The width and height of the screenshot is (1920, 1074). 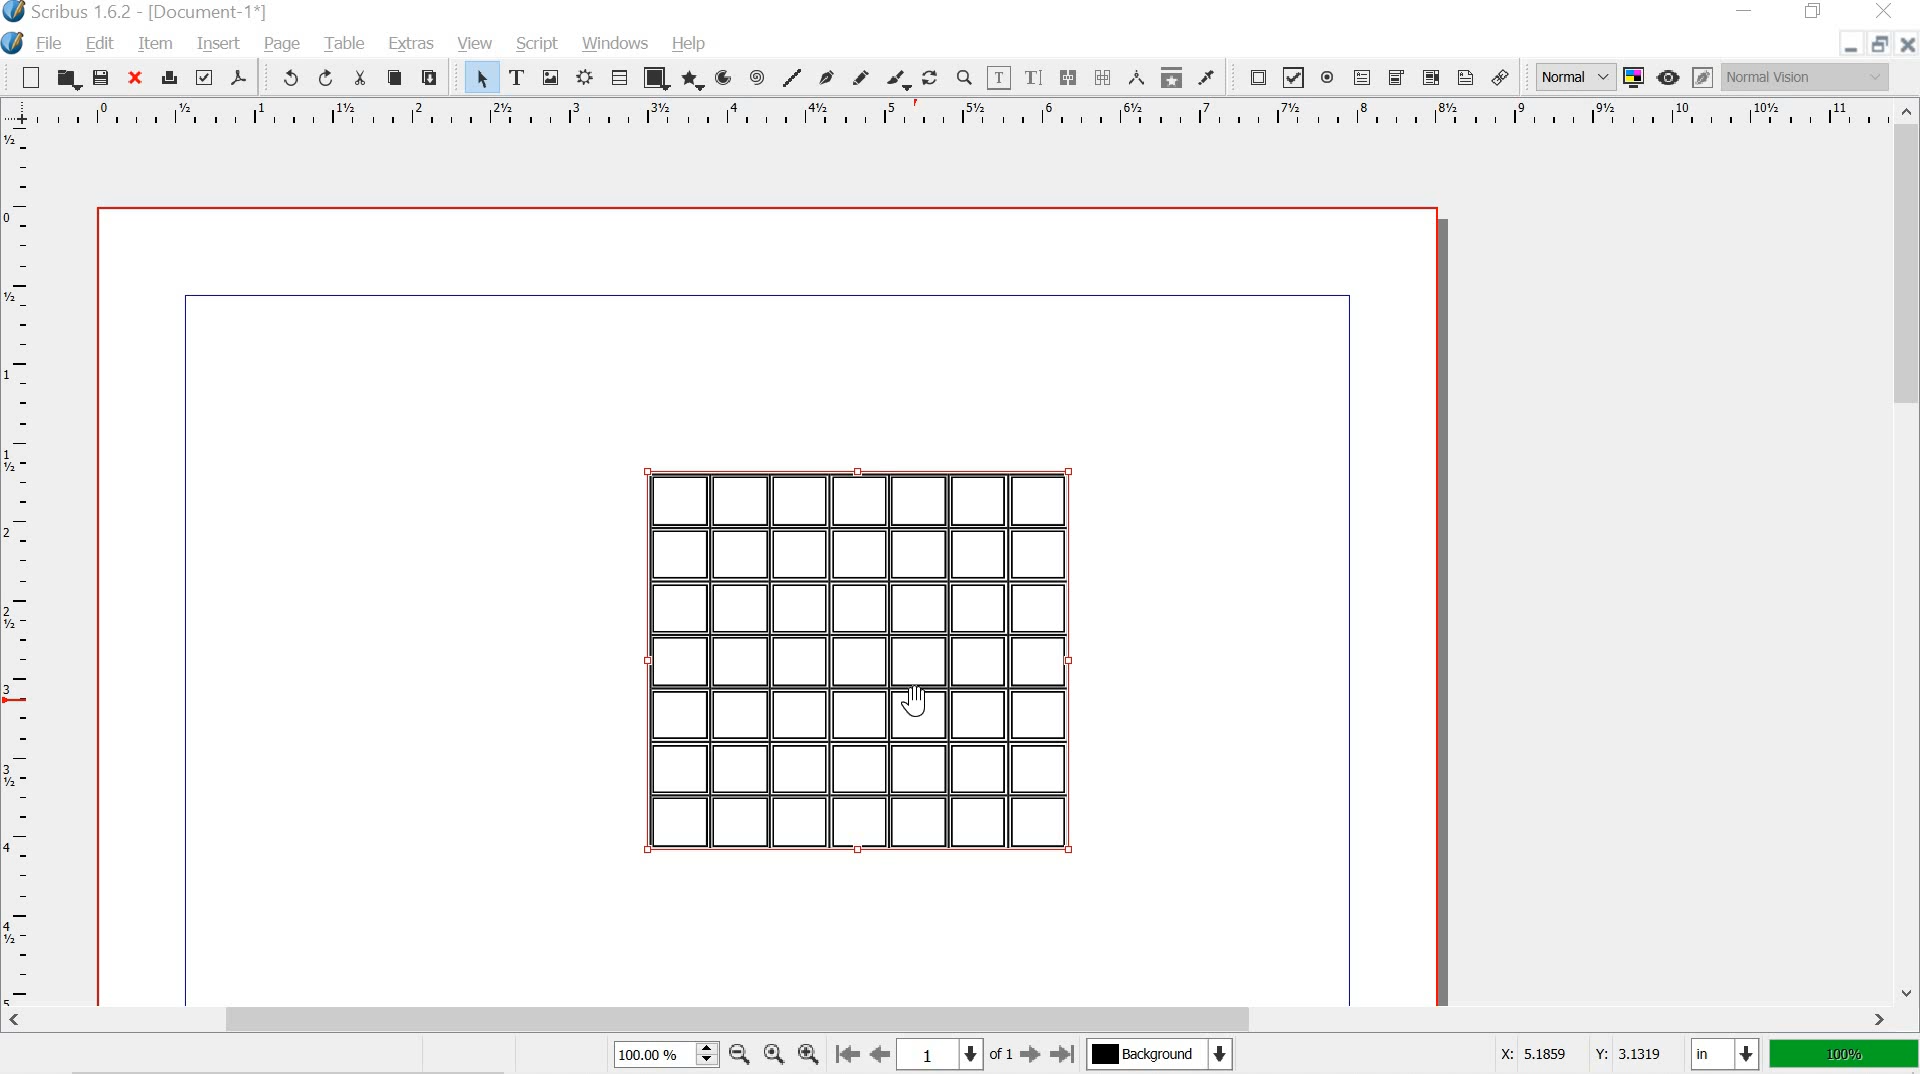 What do you see at coordinates (1295, 77) in the screenshot?
I see `pdf check box` at bounding box center [1295, 77].